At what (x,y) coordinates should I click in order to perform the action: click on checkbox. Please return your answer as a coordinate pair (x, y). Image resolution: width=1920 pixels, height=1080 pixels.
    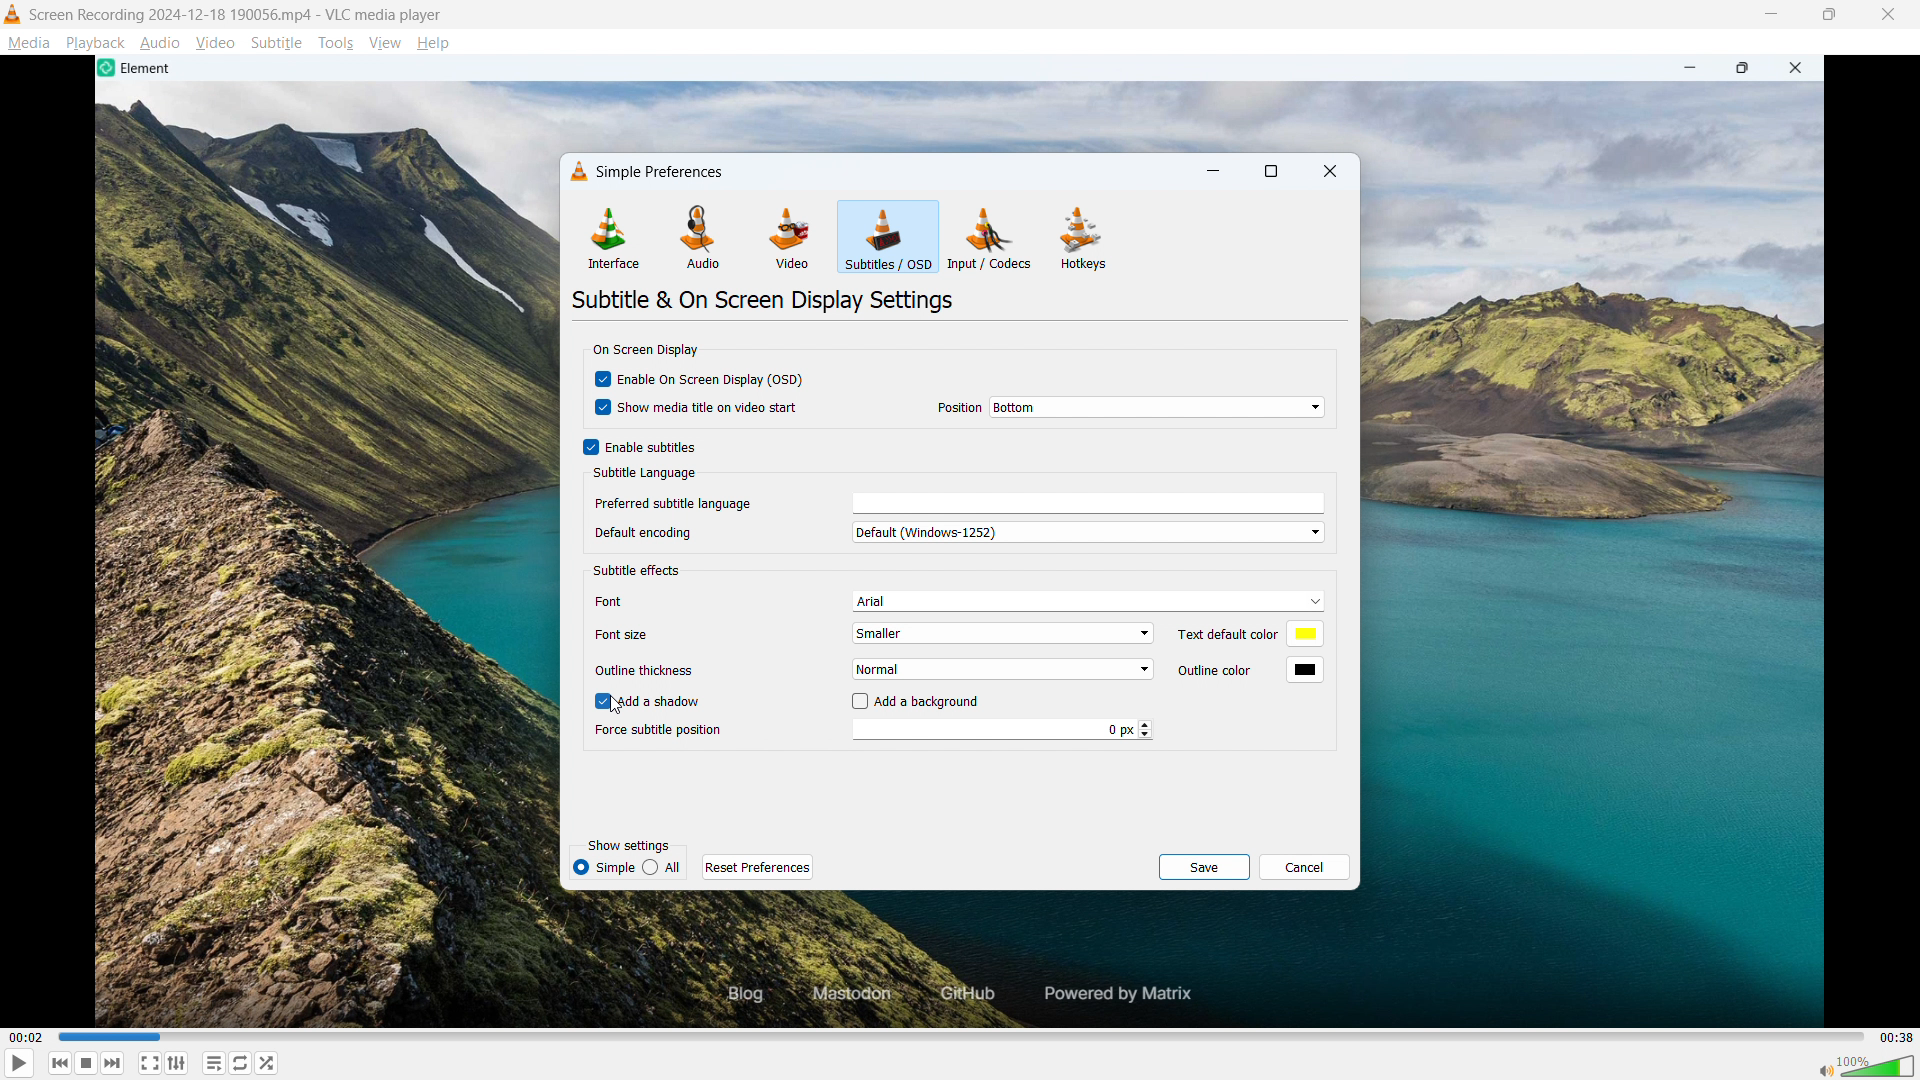
    Looking at the image, I should click on (587, 446).